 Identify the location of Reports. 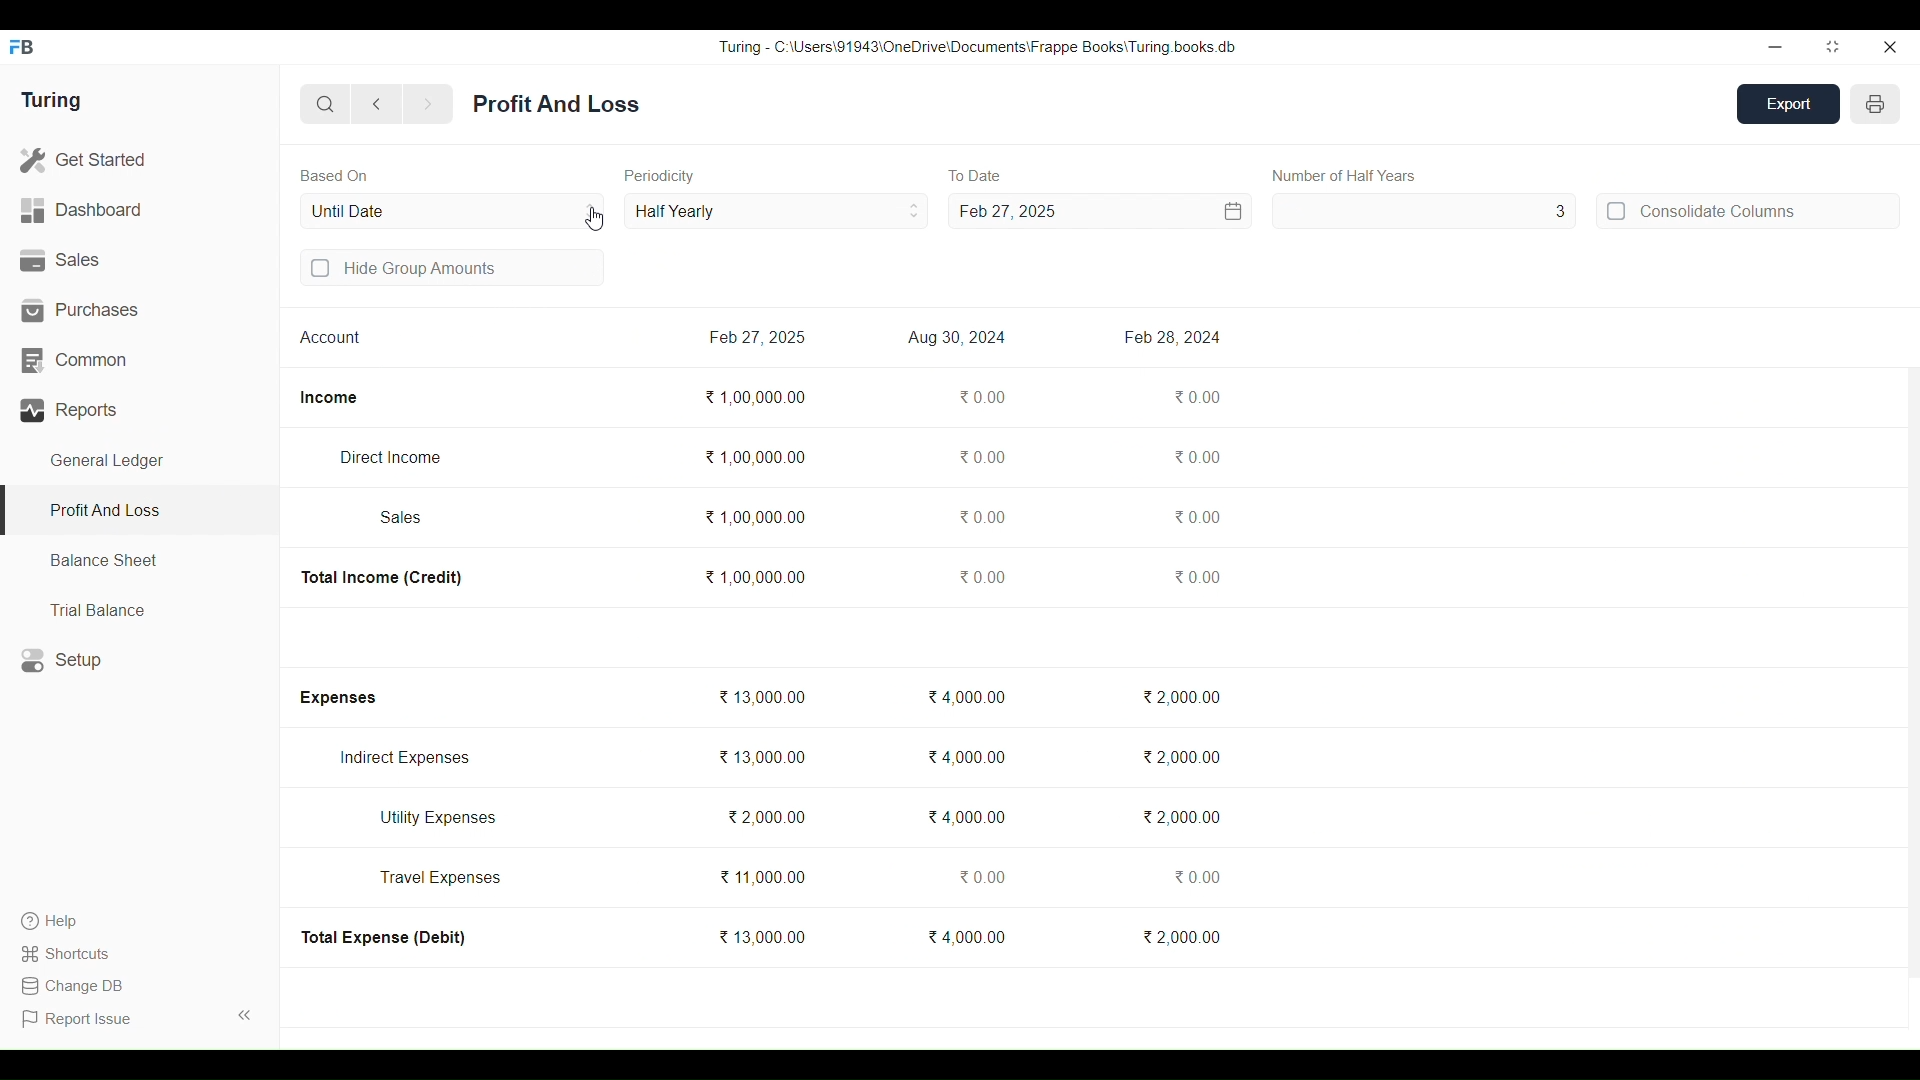
(140, 410).